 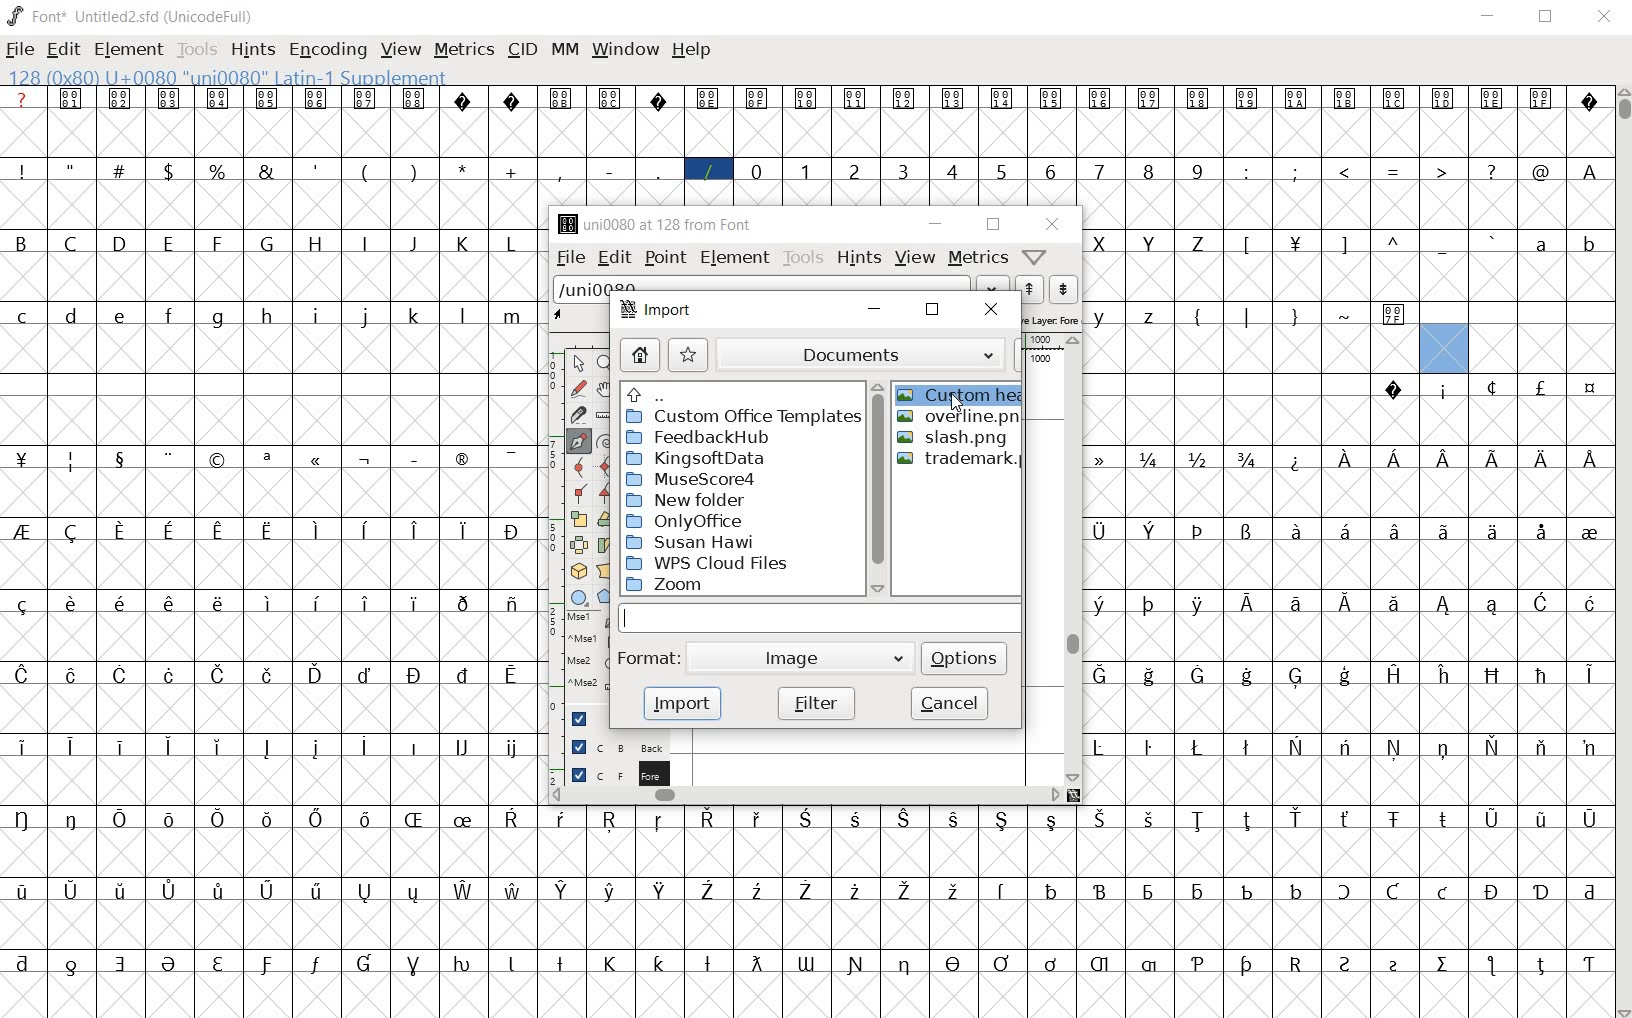 What do you see at coordinates (1097, 605) in the screenshot?
I see `glyph` at bounding box center [1097, 605].